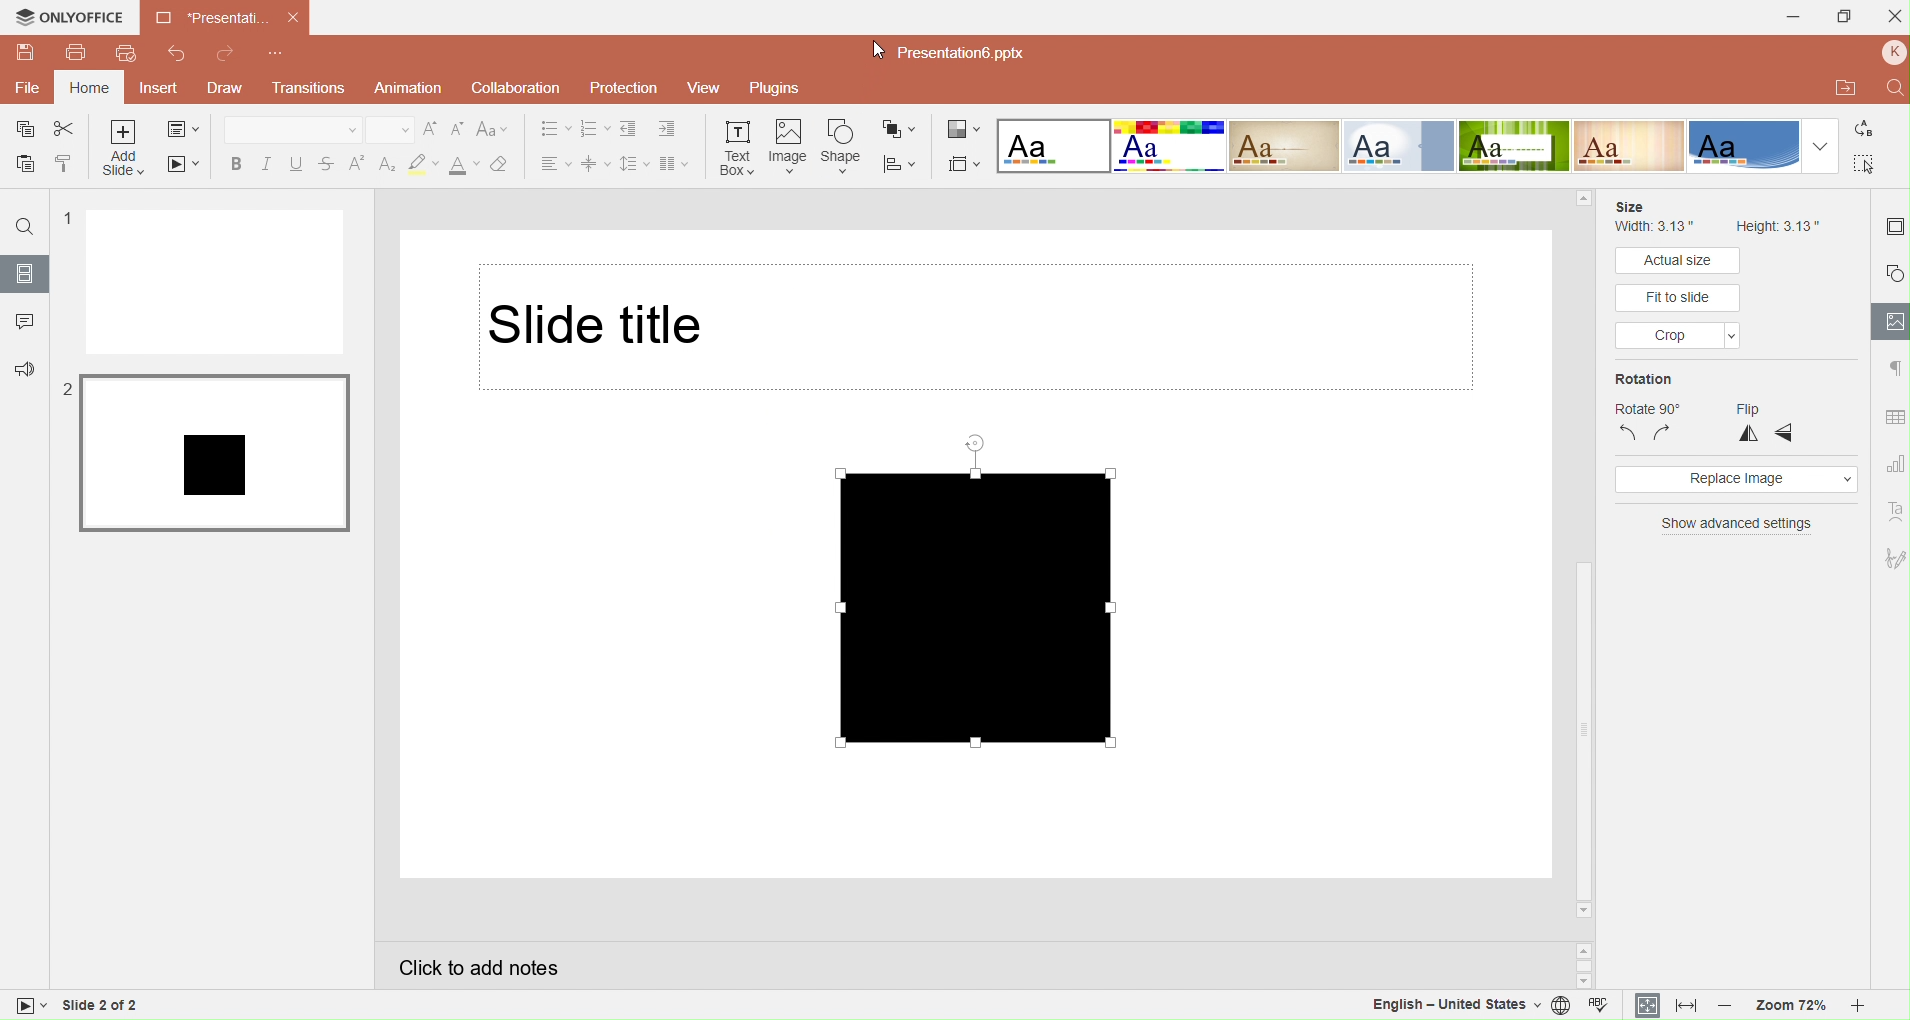  I want to click on Decrement font size, so click(458, 130).